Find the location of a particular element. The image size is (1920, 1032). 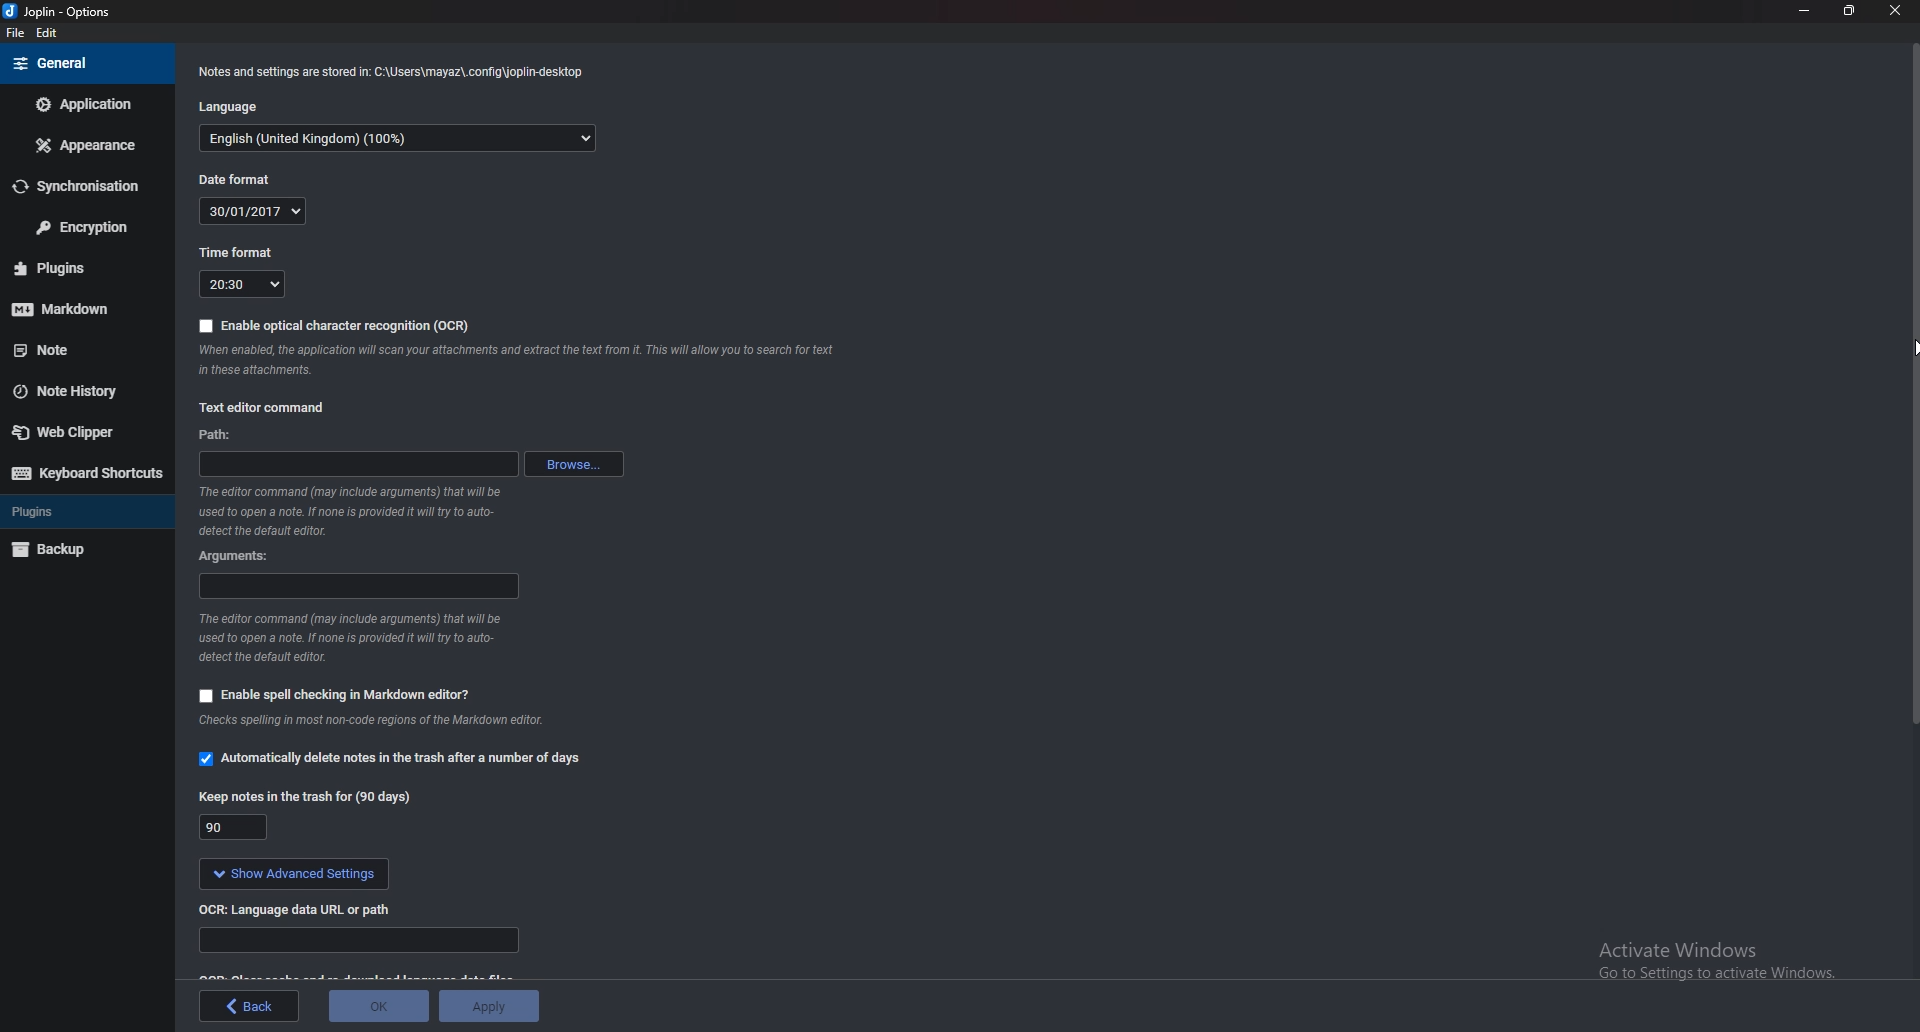

Info is located at coordinates (390, 73).